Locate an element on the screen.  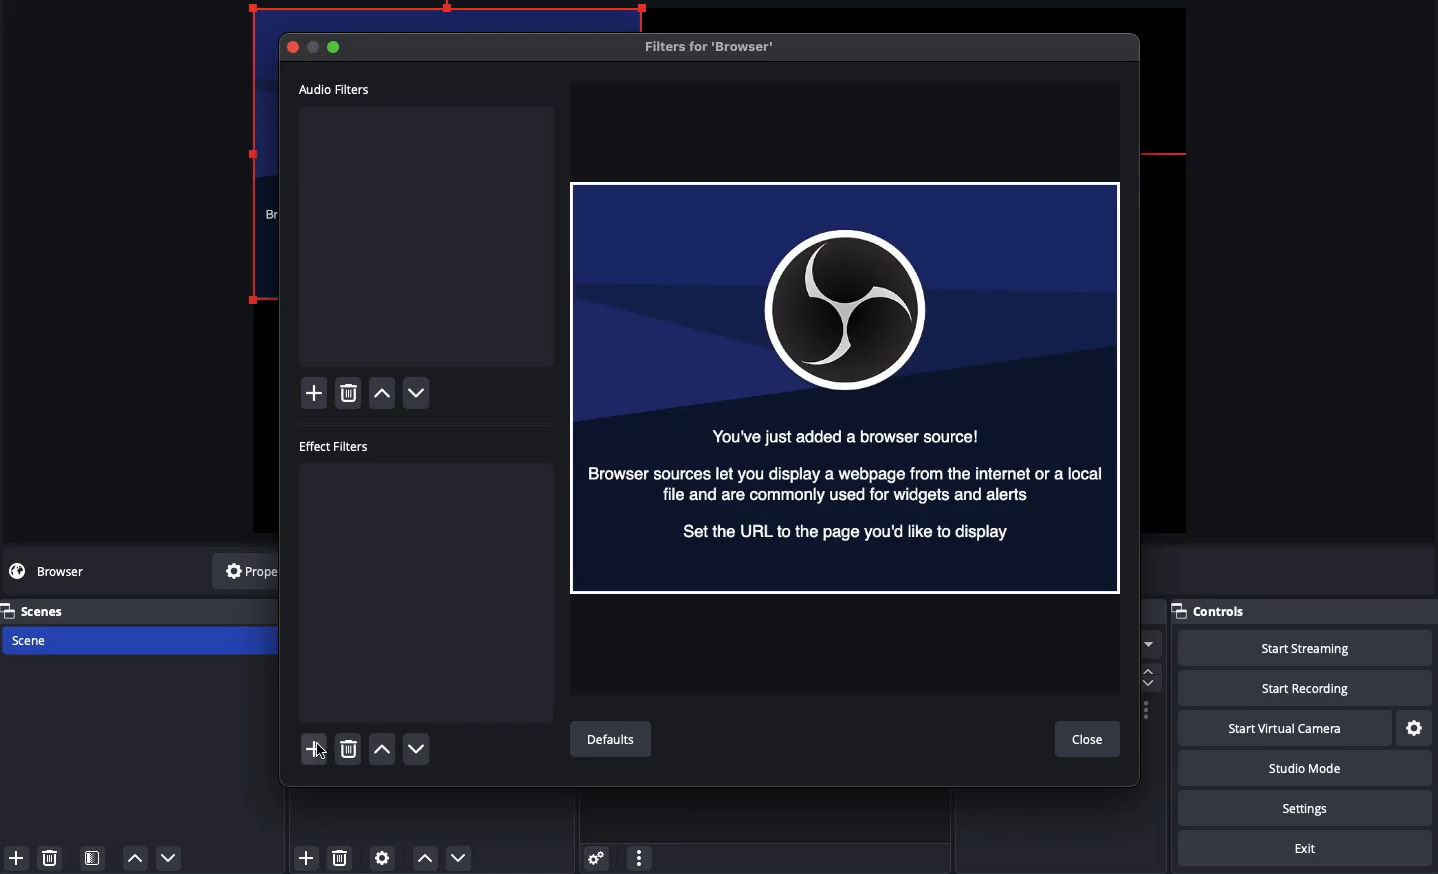
up is located at coordinates (384, 748).